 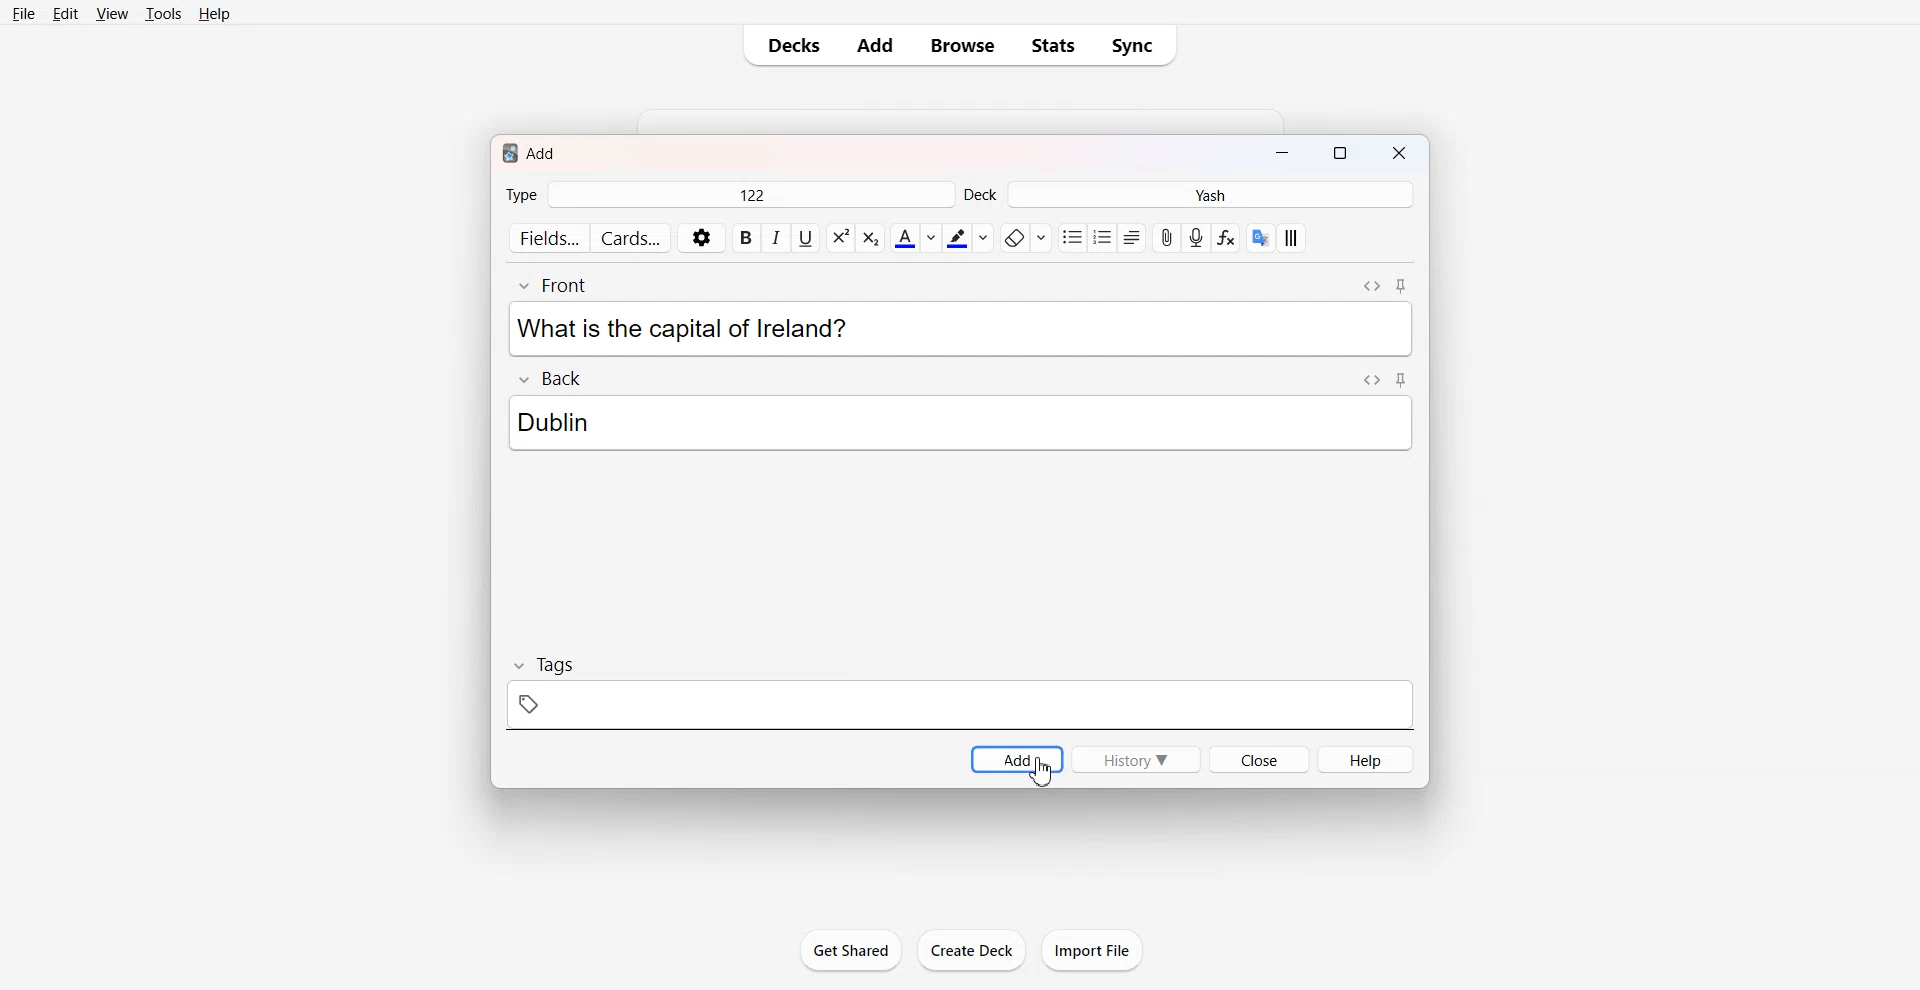 What do you see at coordinates (1292, 238) in the screenshot?
I see `Custom Style Layout` at bounding box center [1292, 238].